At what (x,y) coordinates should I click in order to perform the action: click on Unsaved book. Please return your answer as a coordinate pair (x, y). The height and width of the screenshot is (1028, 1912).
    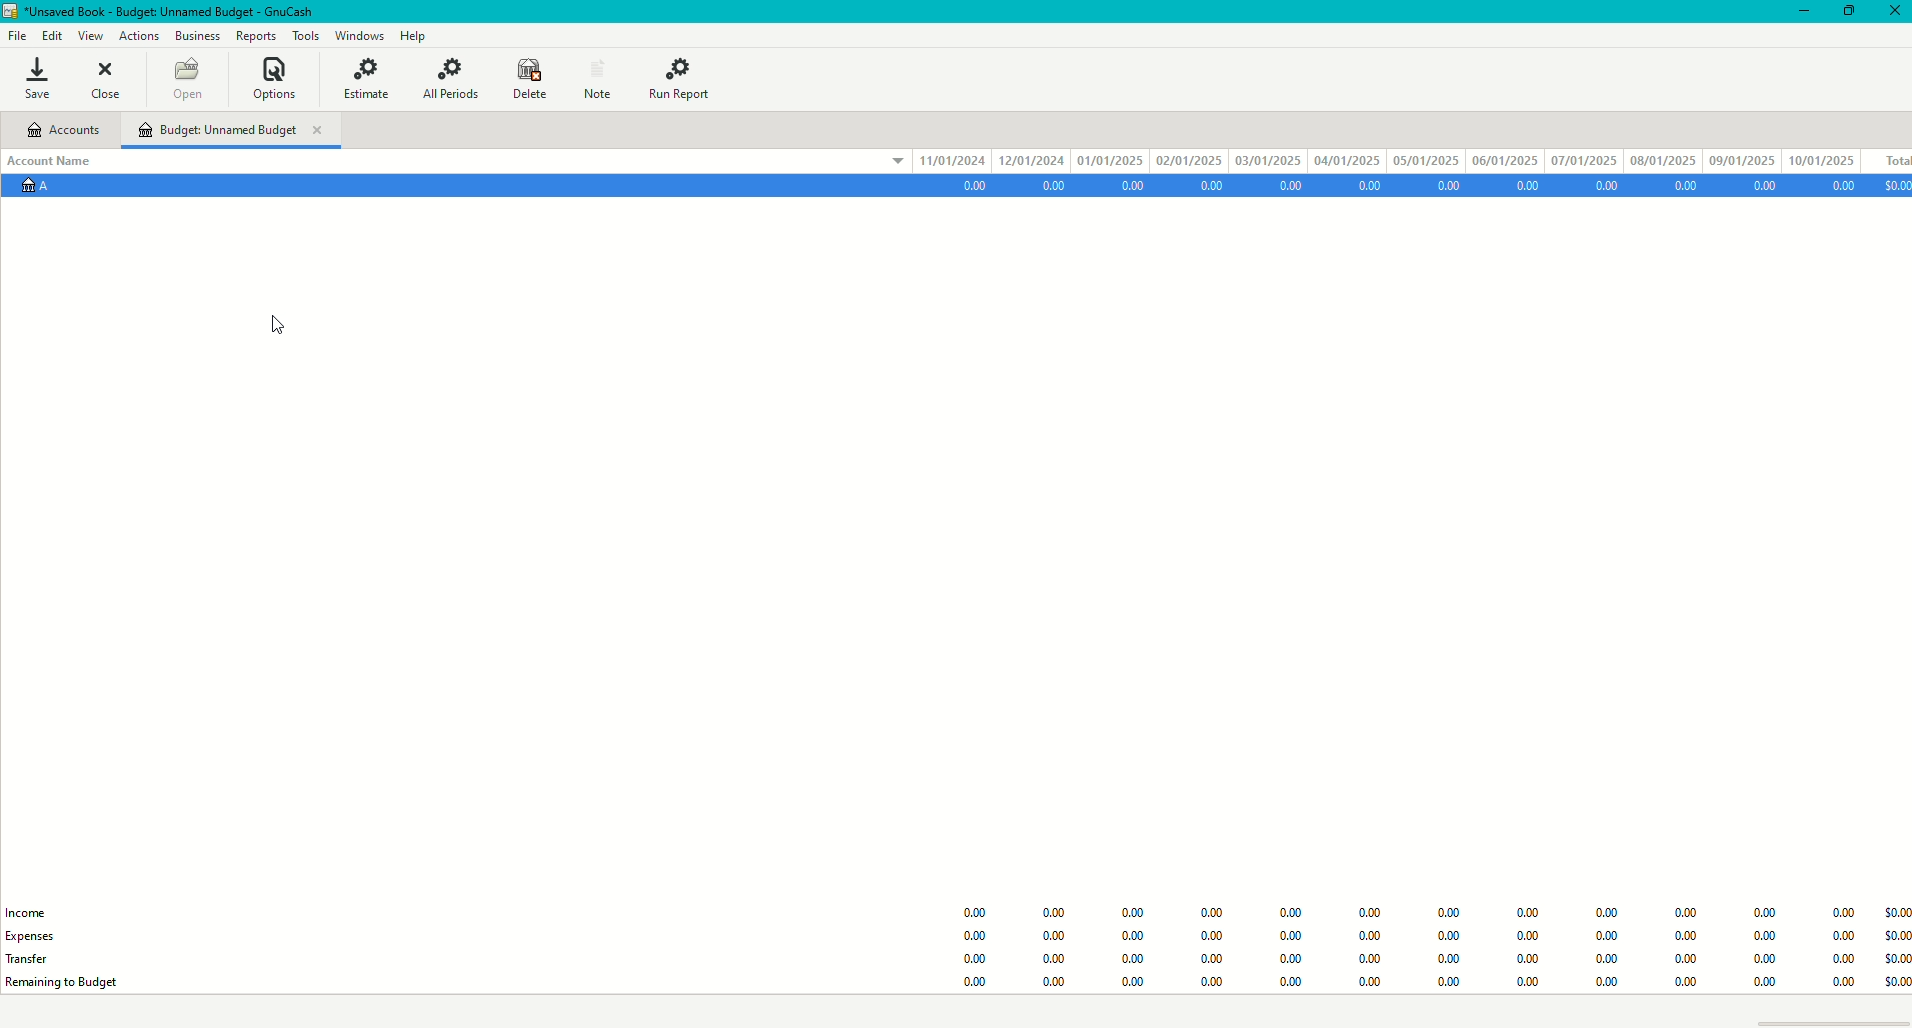
    Looking at the image, I should click on (171, 11).